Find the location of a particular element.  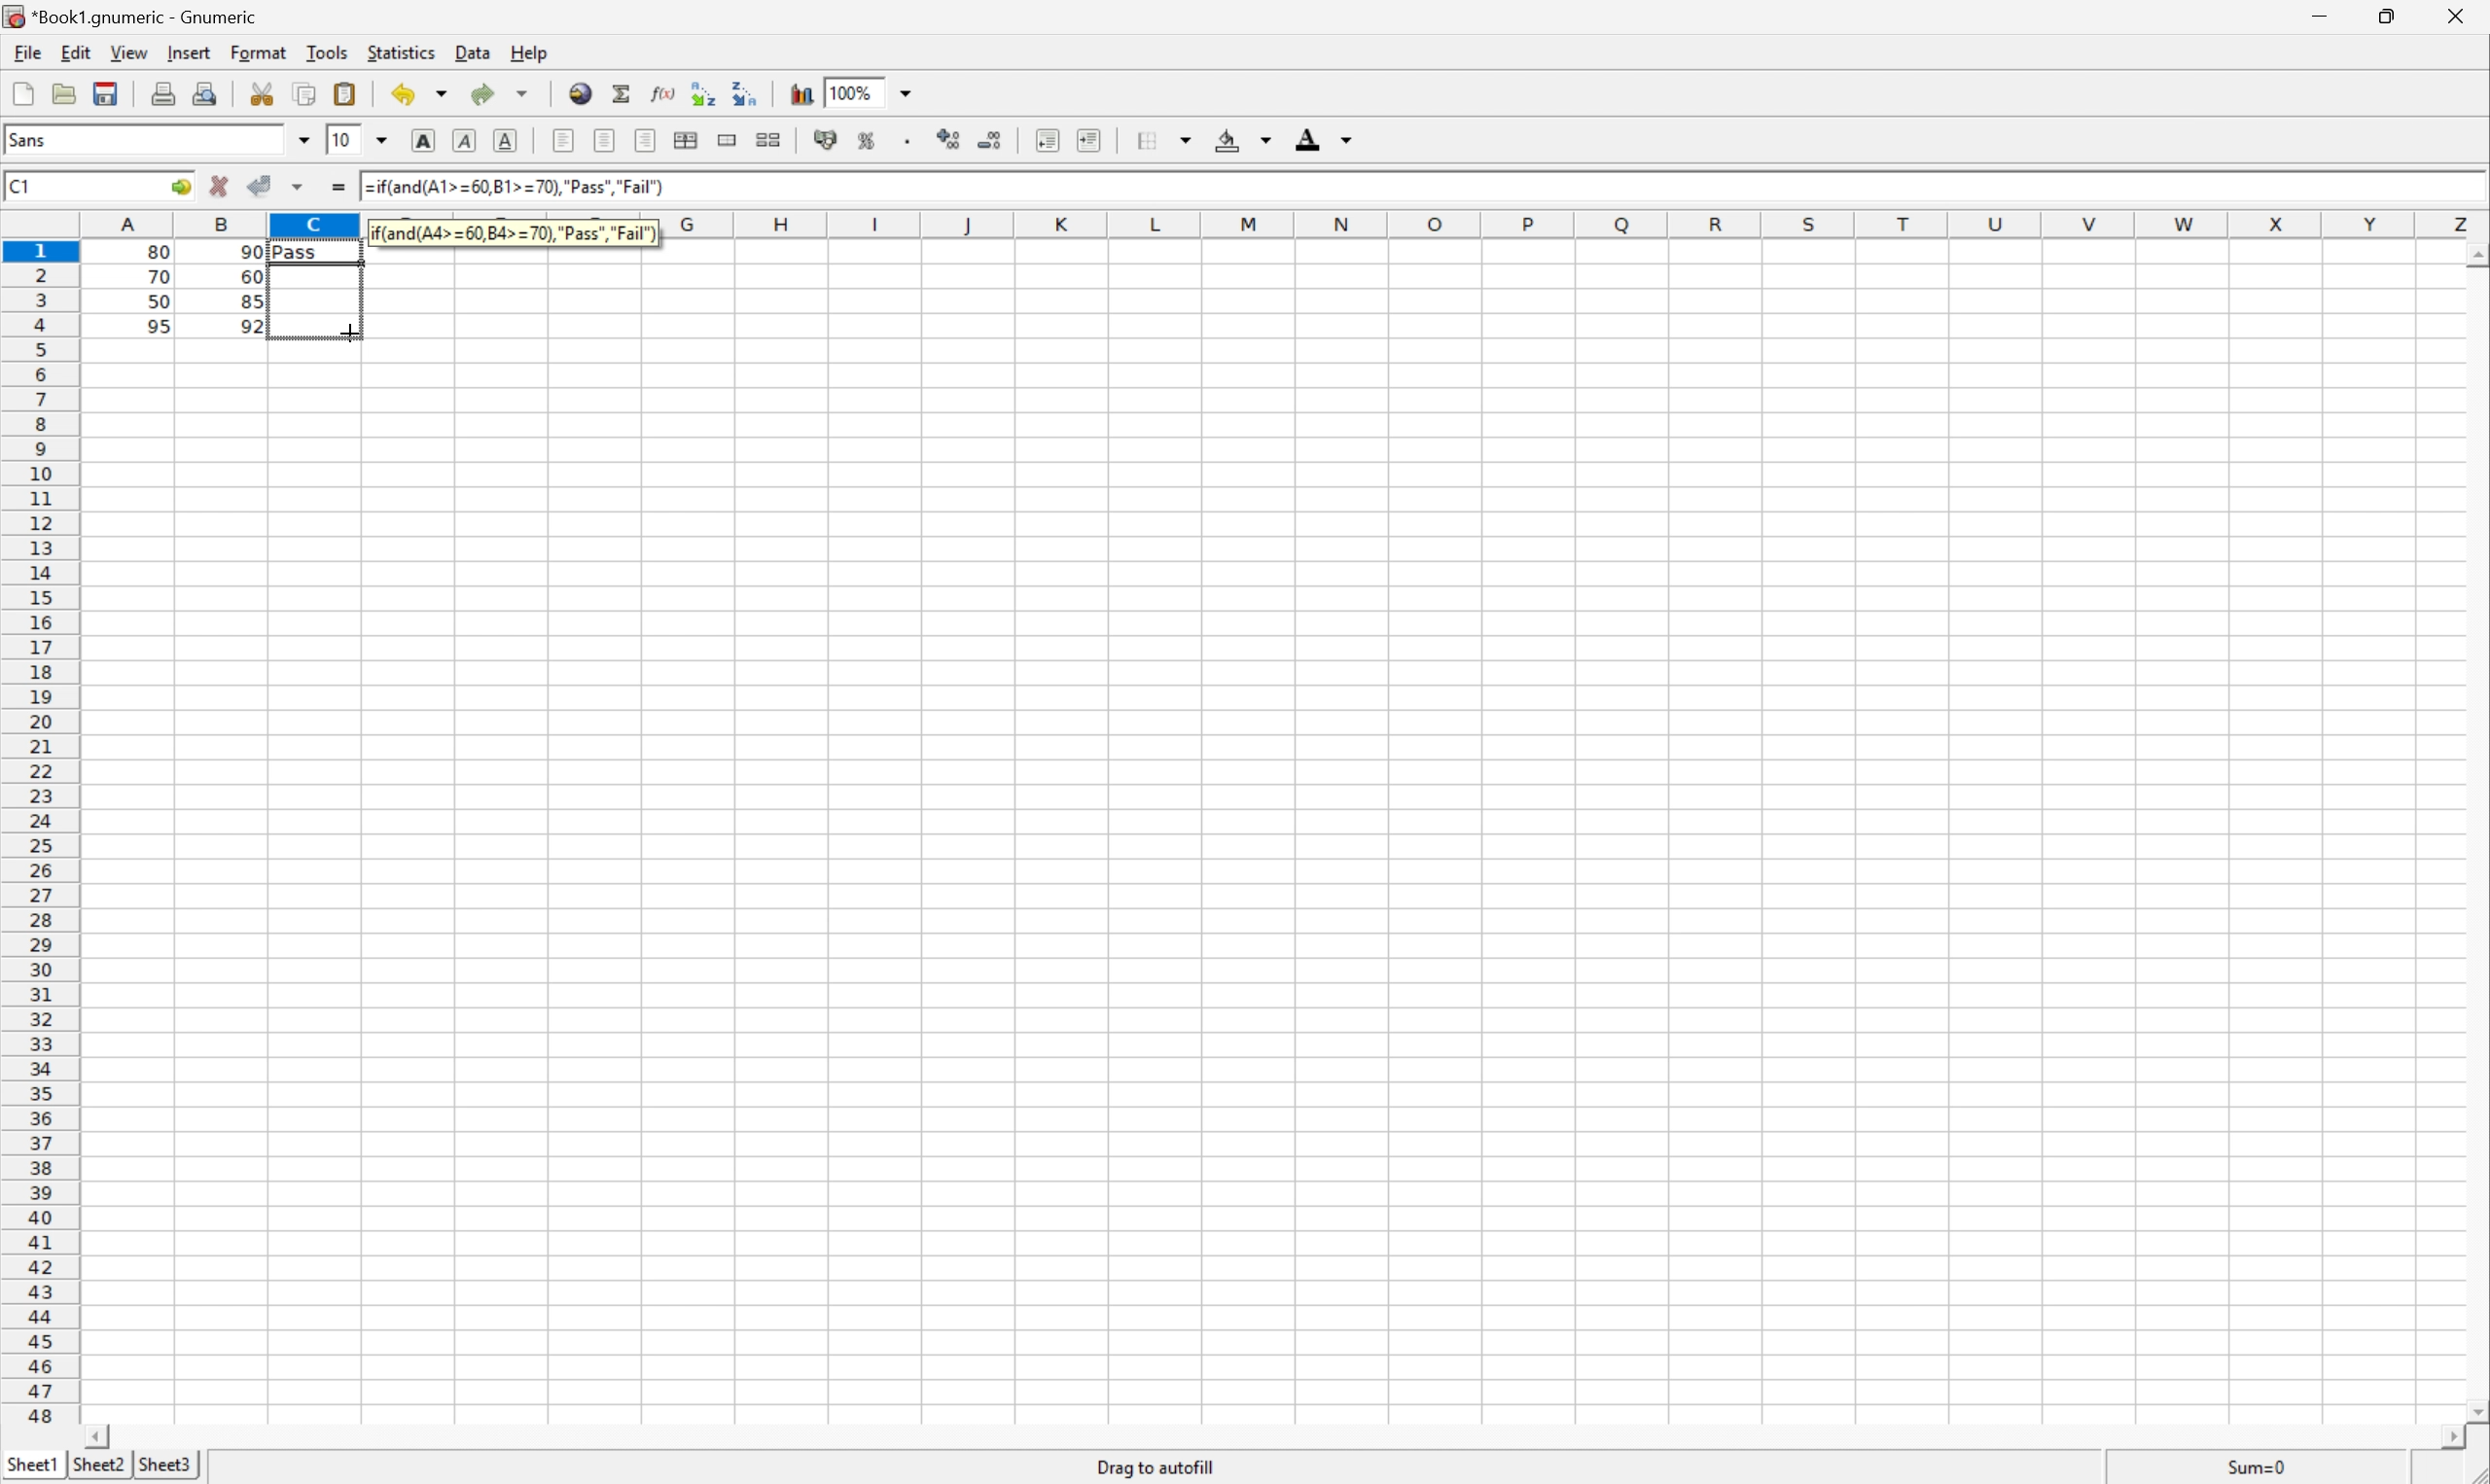

Enter formula is located at coordinates (338, 187).